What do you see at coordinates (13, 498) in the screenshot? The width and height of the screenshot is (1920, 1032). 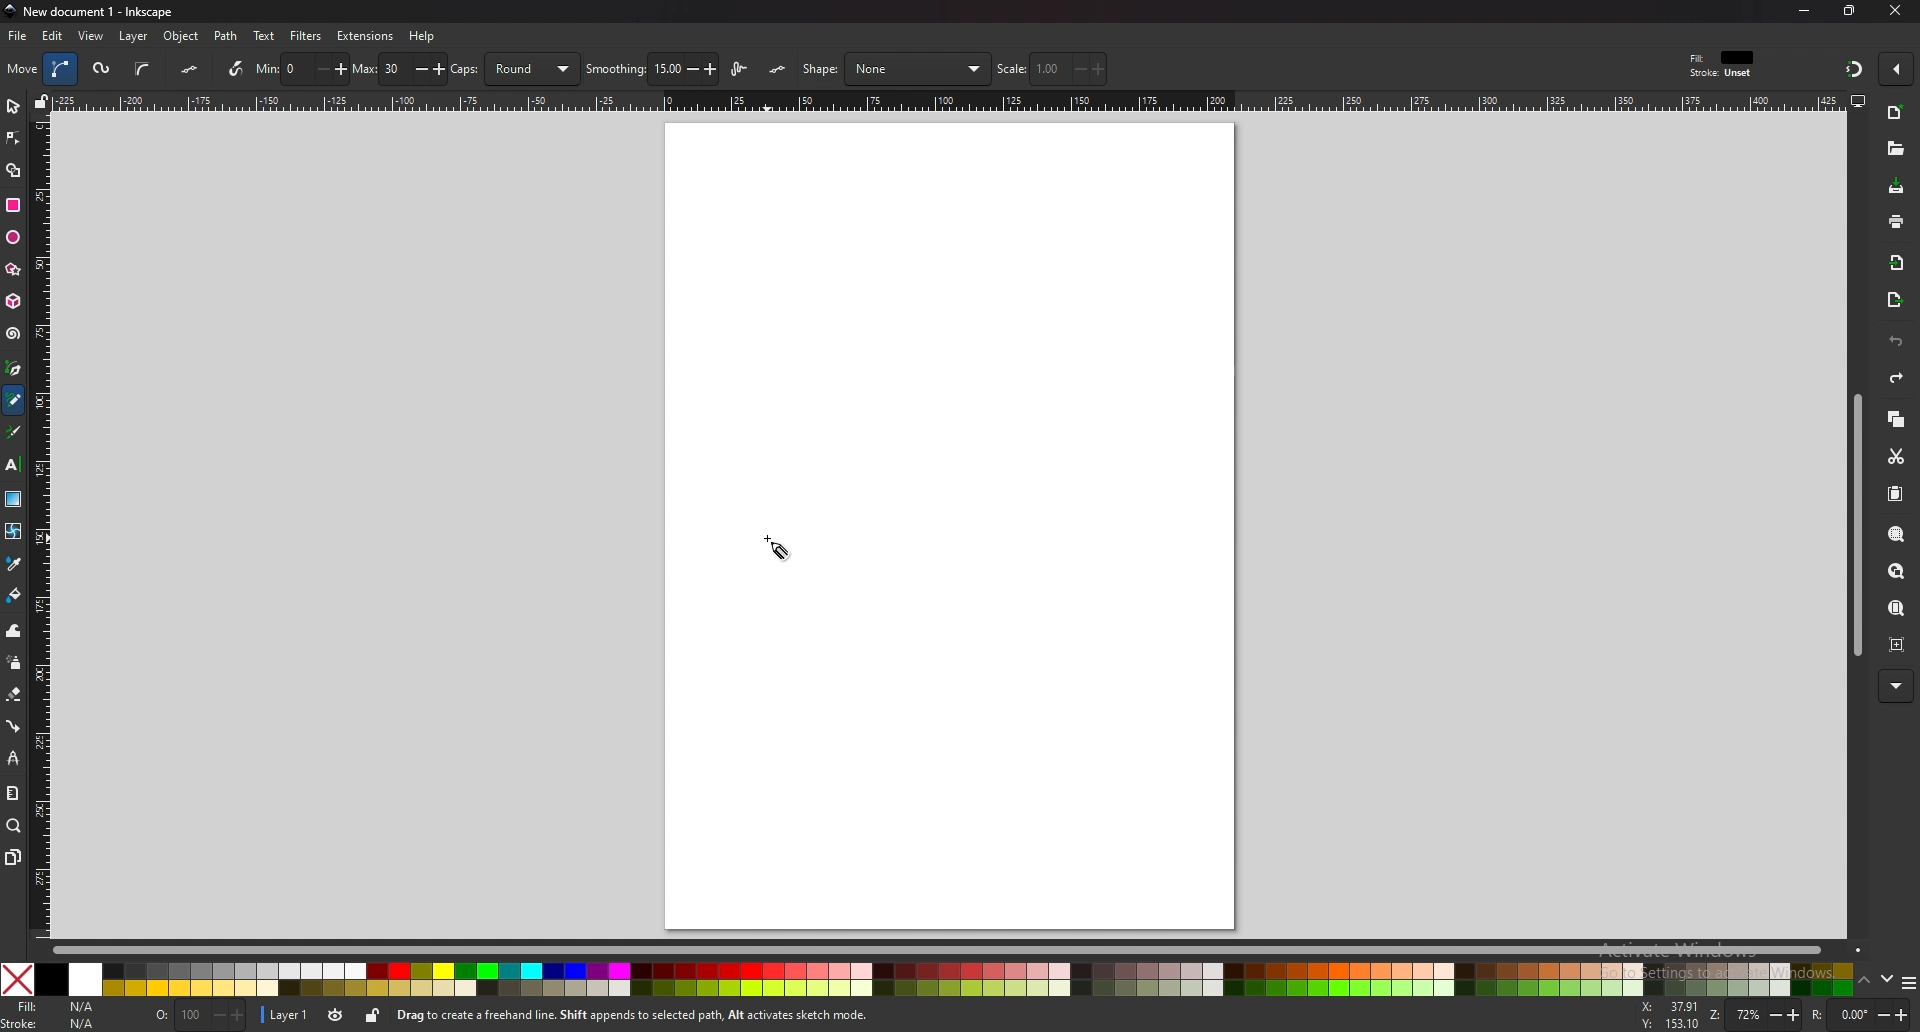 I see `gradient` at bounding box center [13, 498].